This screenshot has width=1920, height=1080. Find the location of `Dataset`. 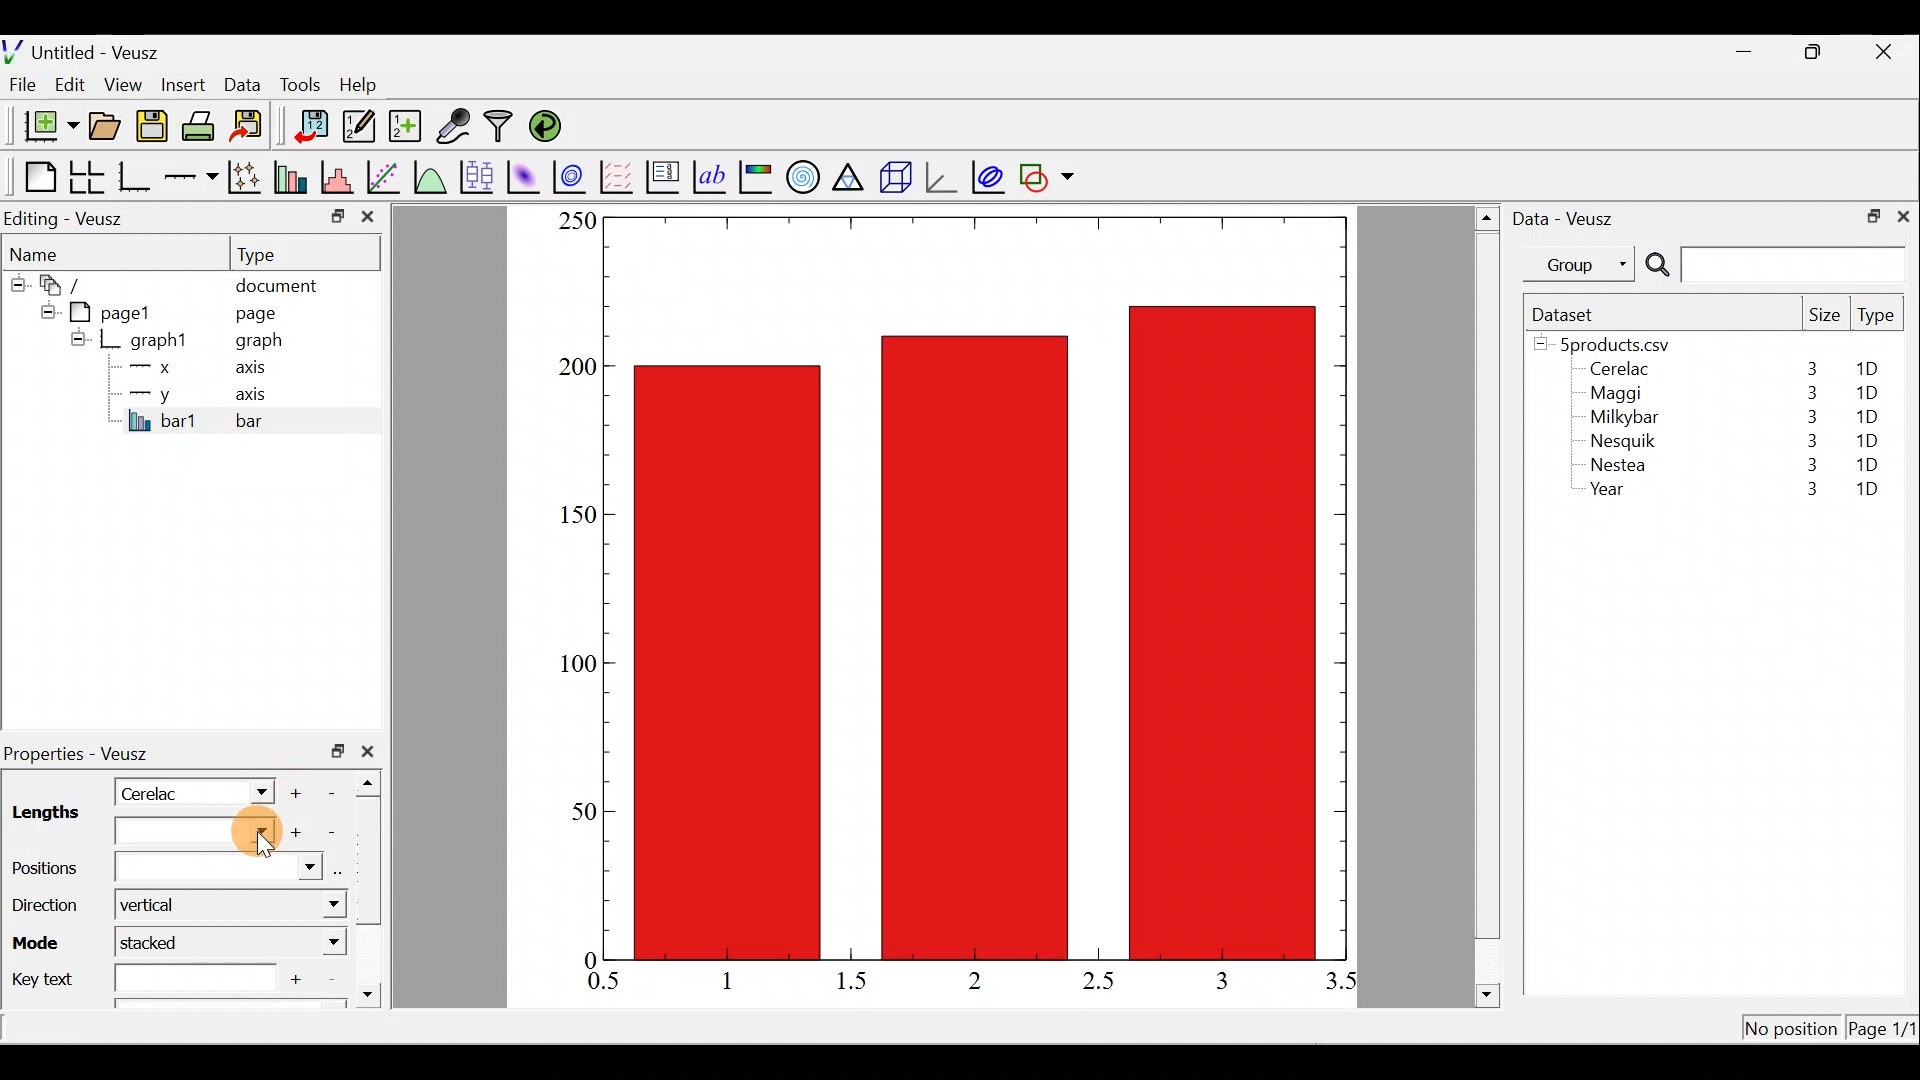

Dataset is located at coordinates (1570, 314).